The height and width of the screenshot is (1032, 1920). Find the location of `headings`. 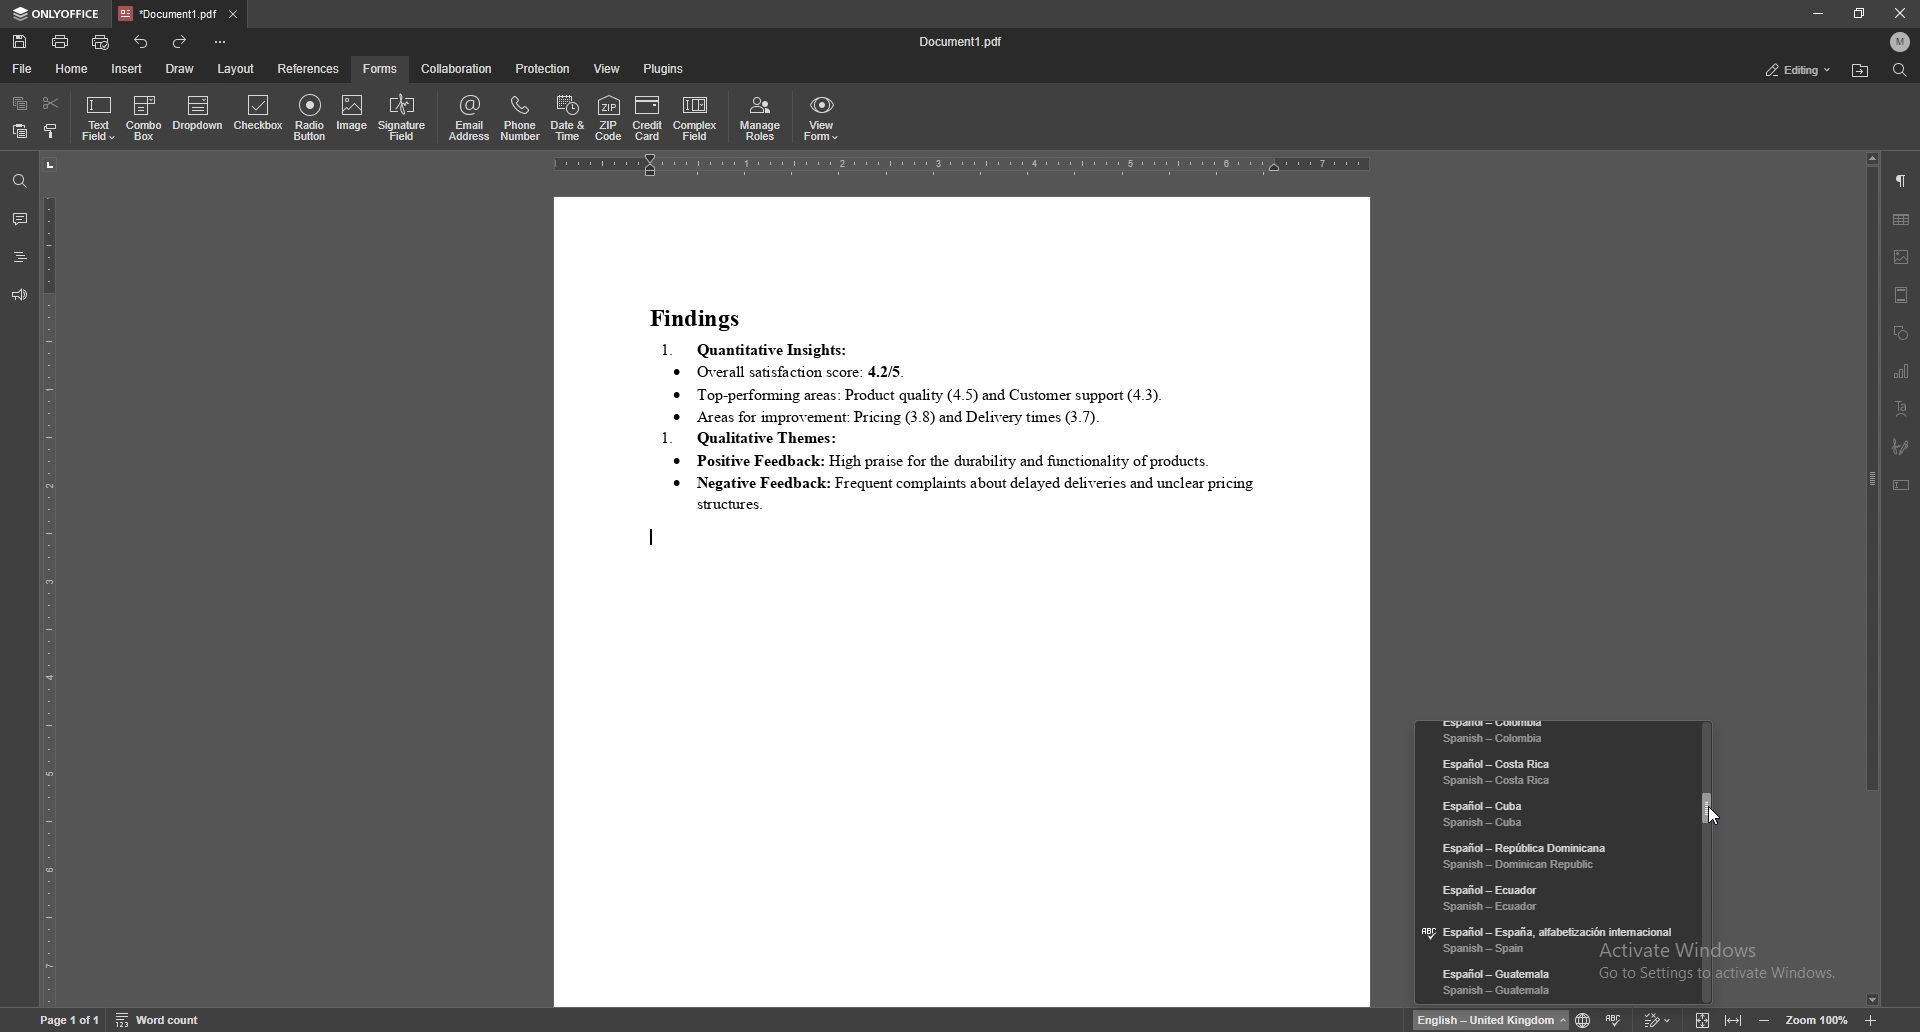

headings is located at coordinates (19, 257).